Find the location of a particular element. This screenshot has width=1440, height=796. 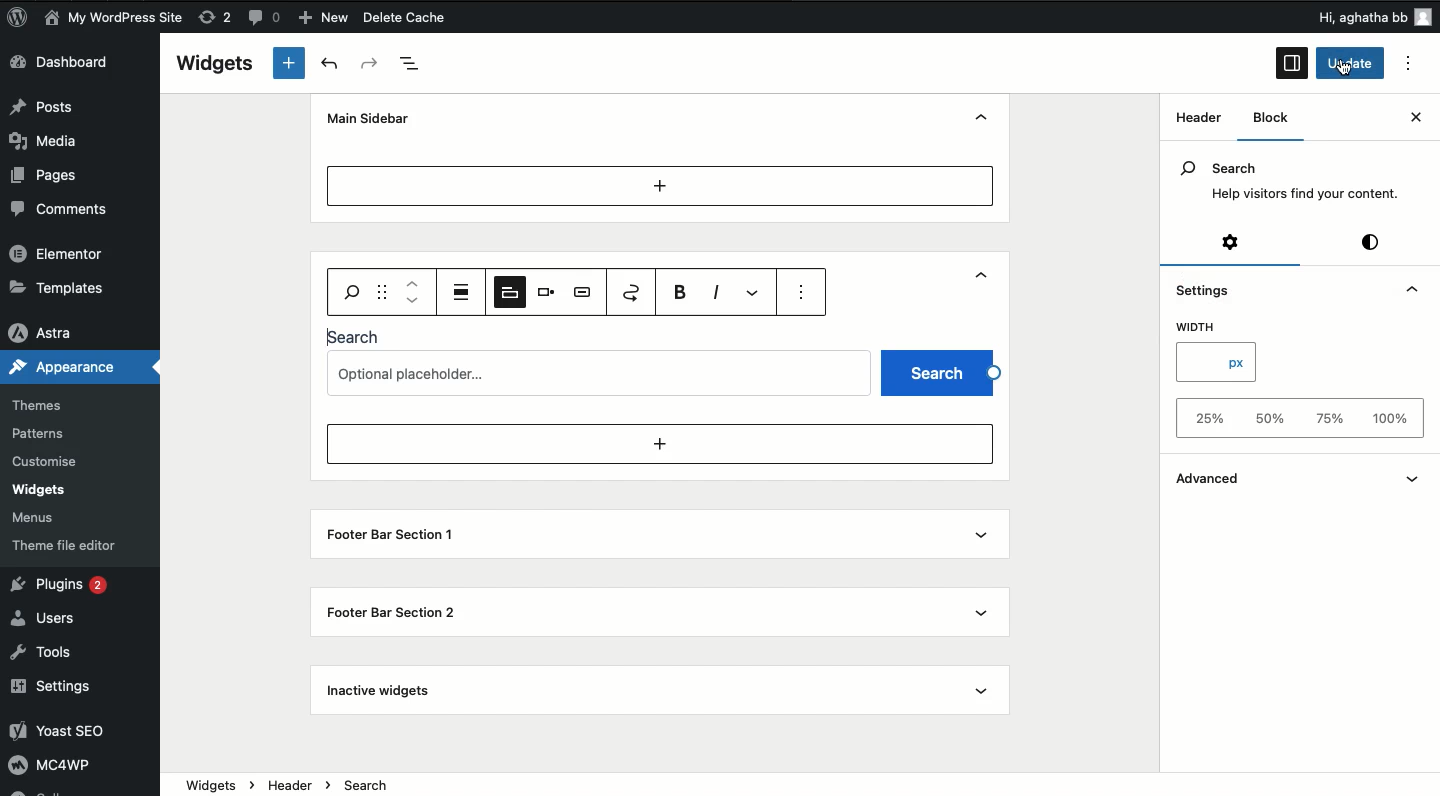

Width is located at coordinates (1201, 328).